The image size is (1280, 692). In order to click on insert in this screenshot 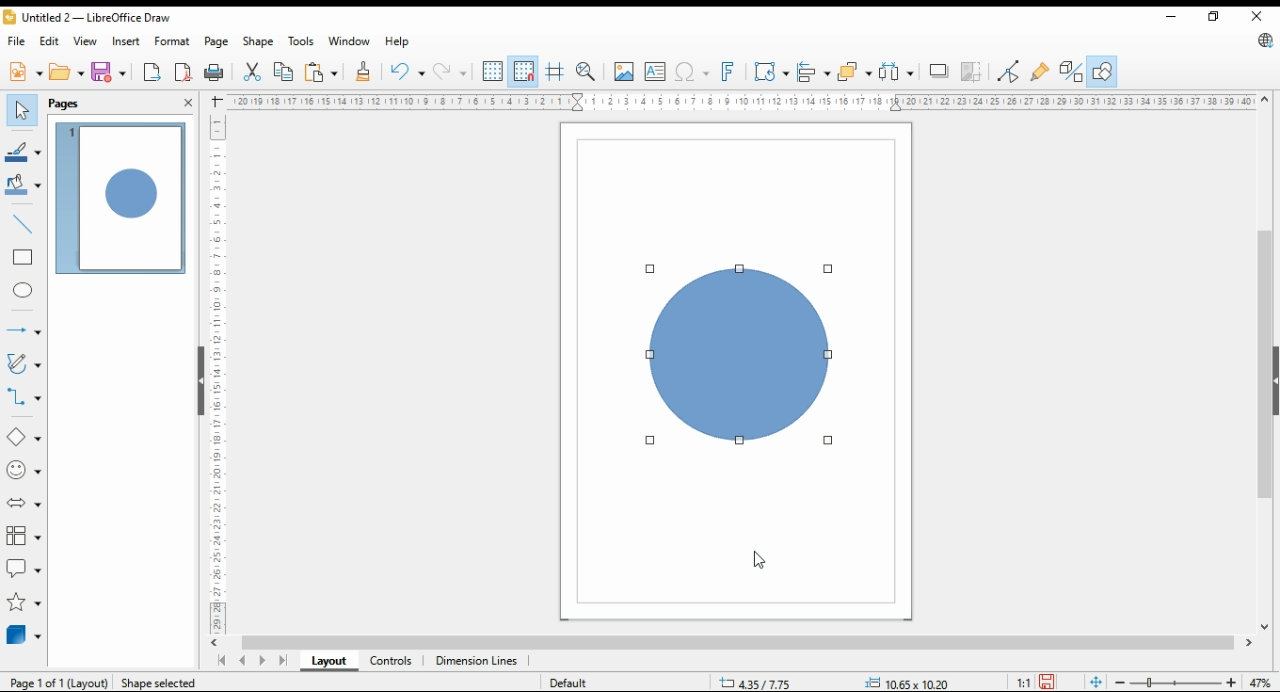, I will do `click(126, 41)`.